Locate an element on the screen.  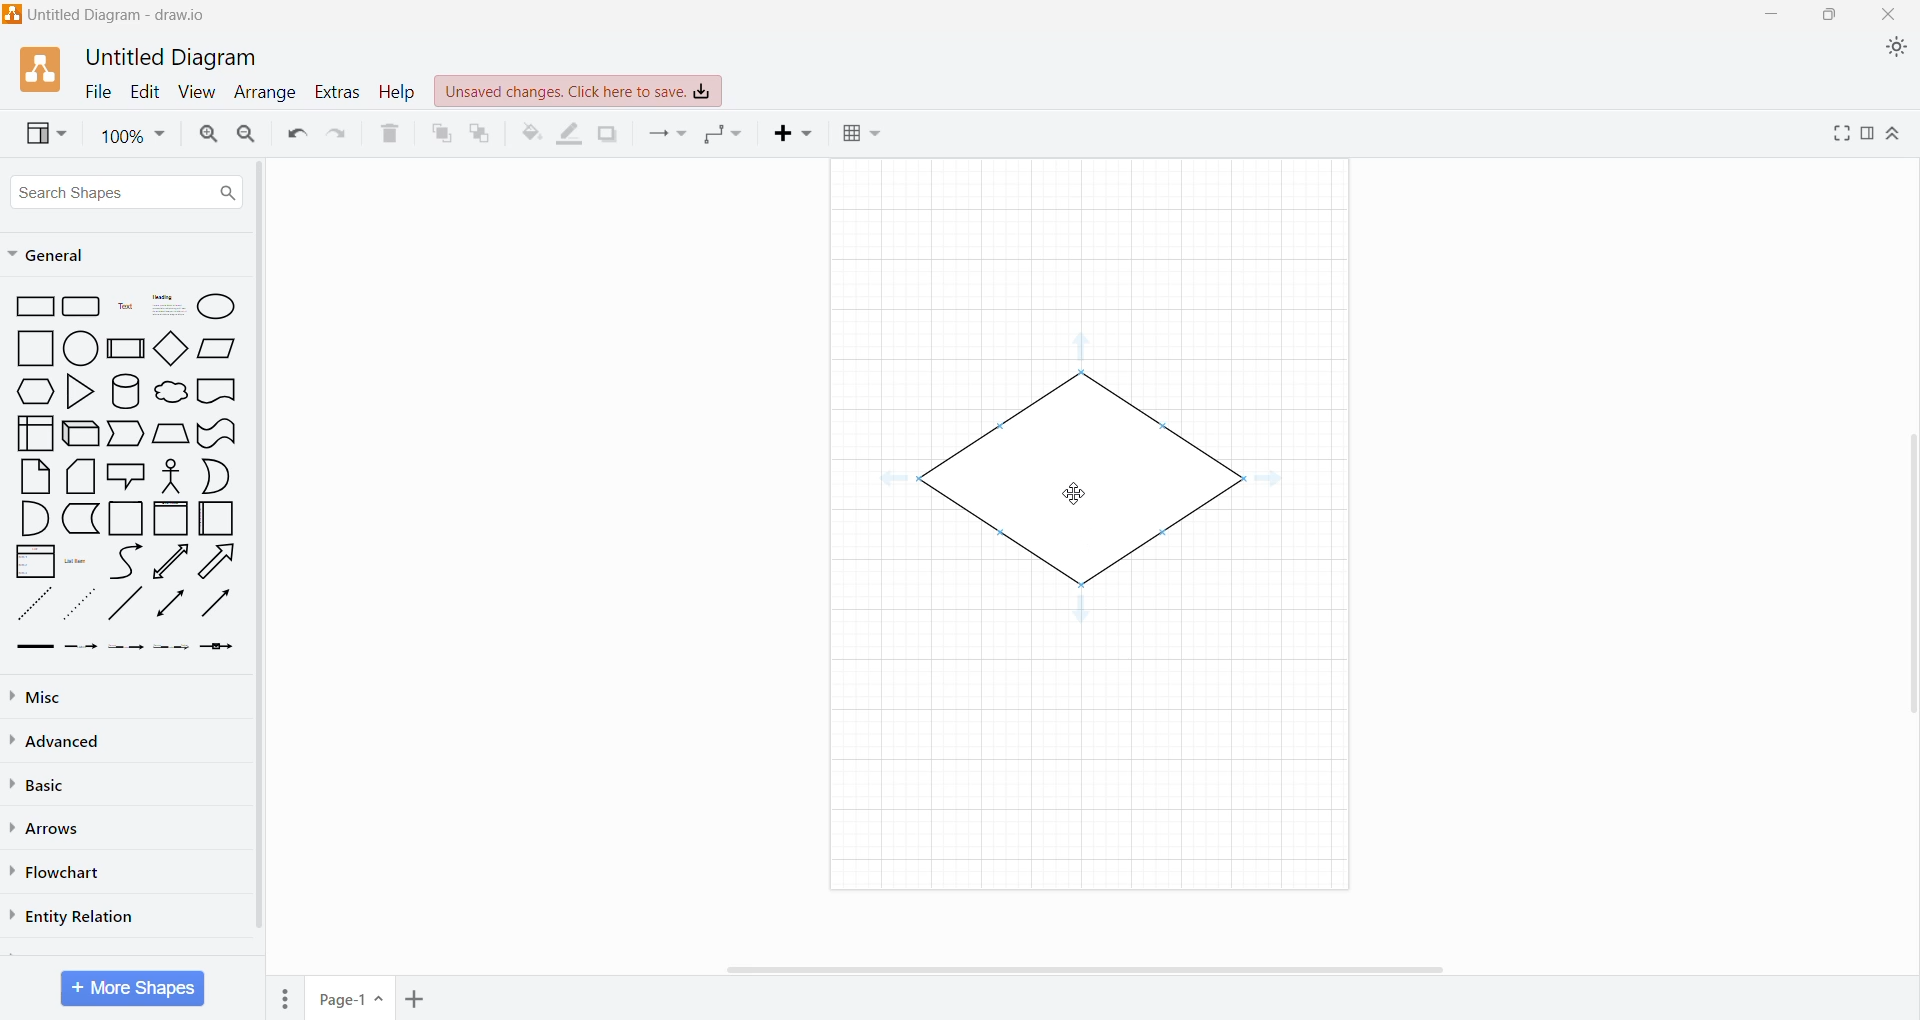
Misc is located at coordinates (62, 698).